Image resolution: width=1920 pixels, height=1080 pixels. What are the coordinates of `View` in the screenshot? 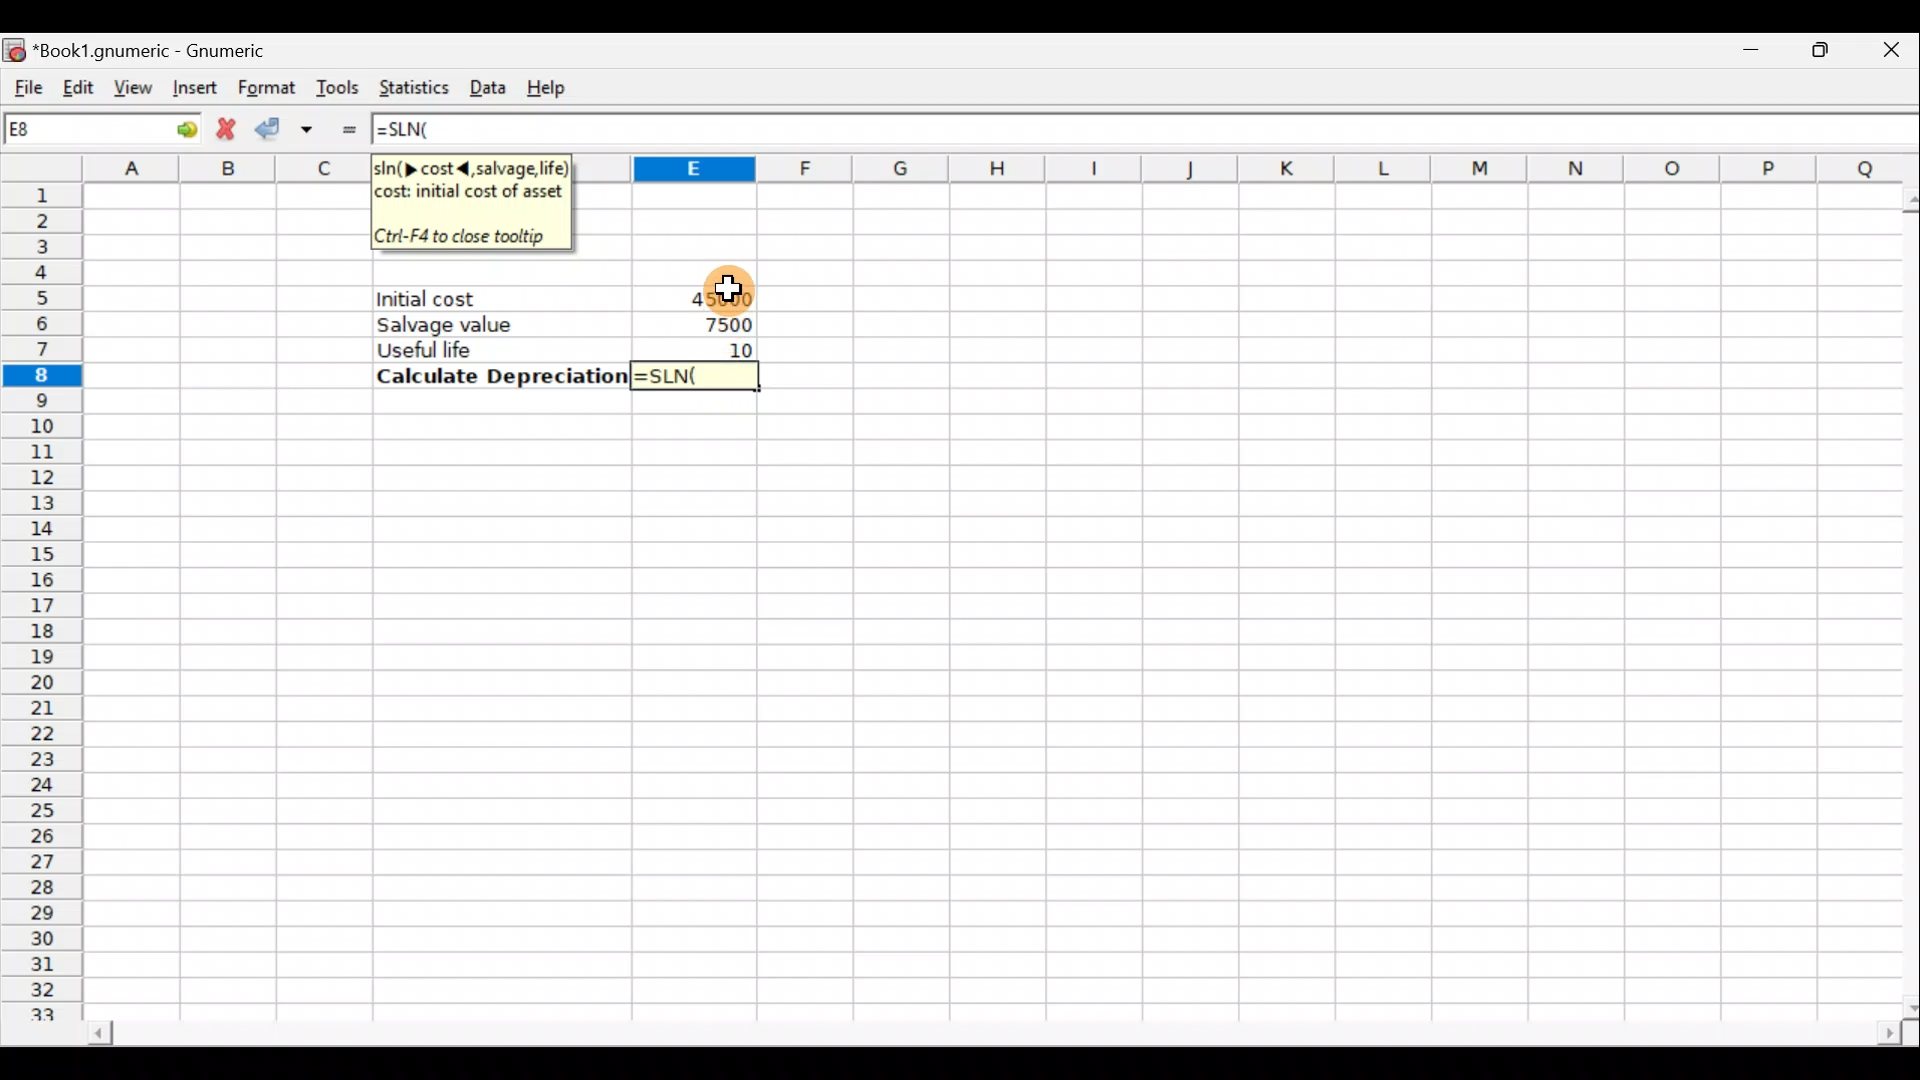 It's located at (132, 84).